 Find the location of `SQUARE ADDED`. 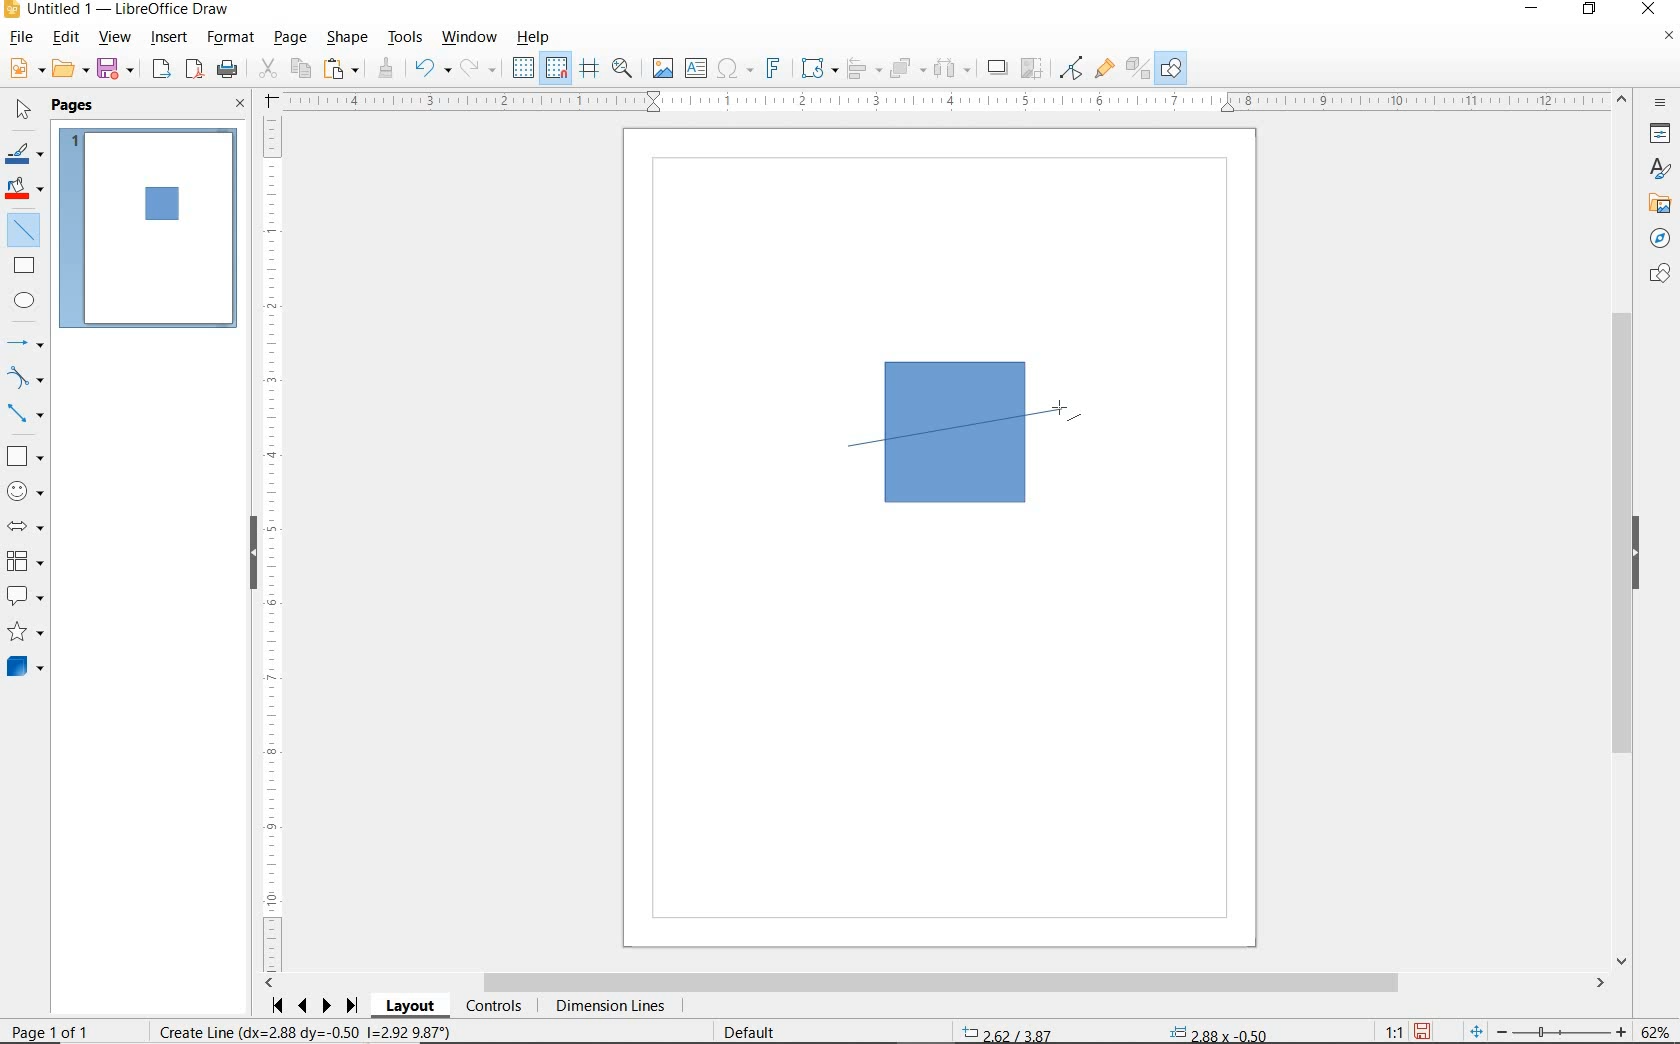

SQUARE ADDED is located at coordinates (159, 206).